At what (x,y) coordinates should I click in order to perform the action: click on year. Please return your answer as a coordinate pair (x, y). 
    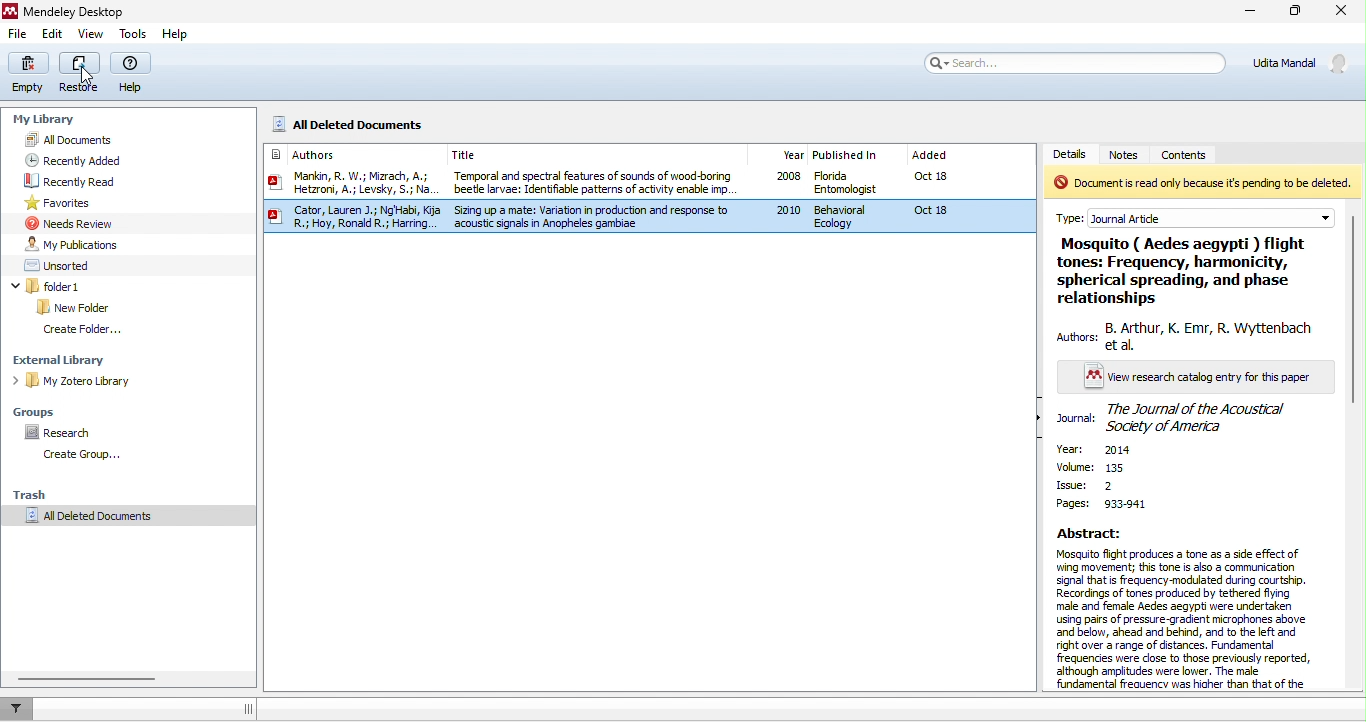
    Looking at the image, I should click on (1118, 451).